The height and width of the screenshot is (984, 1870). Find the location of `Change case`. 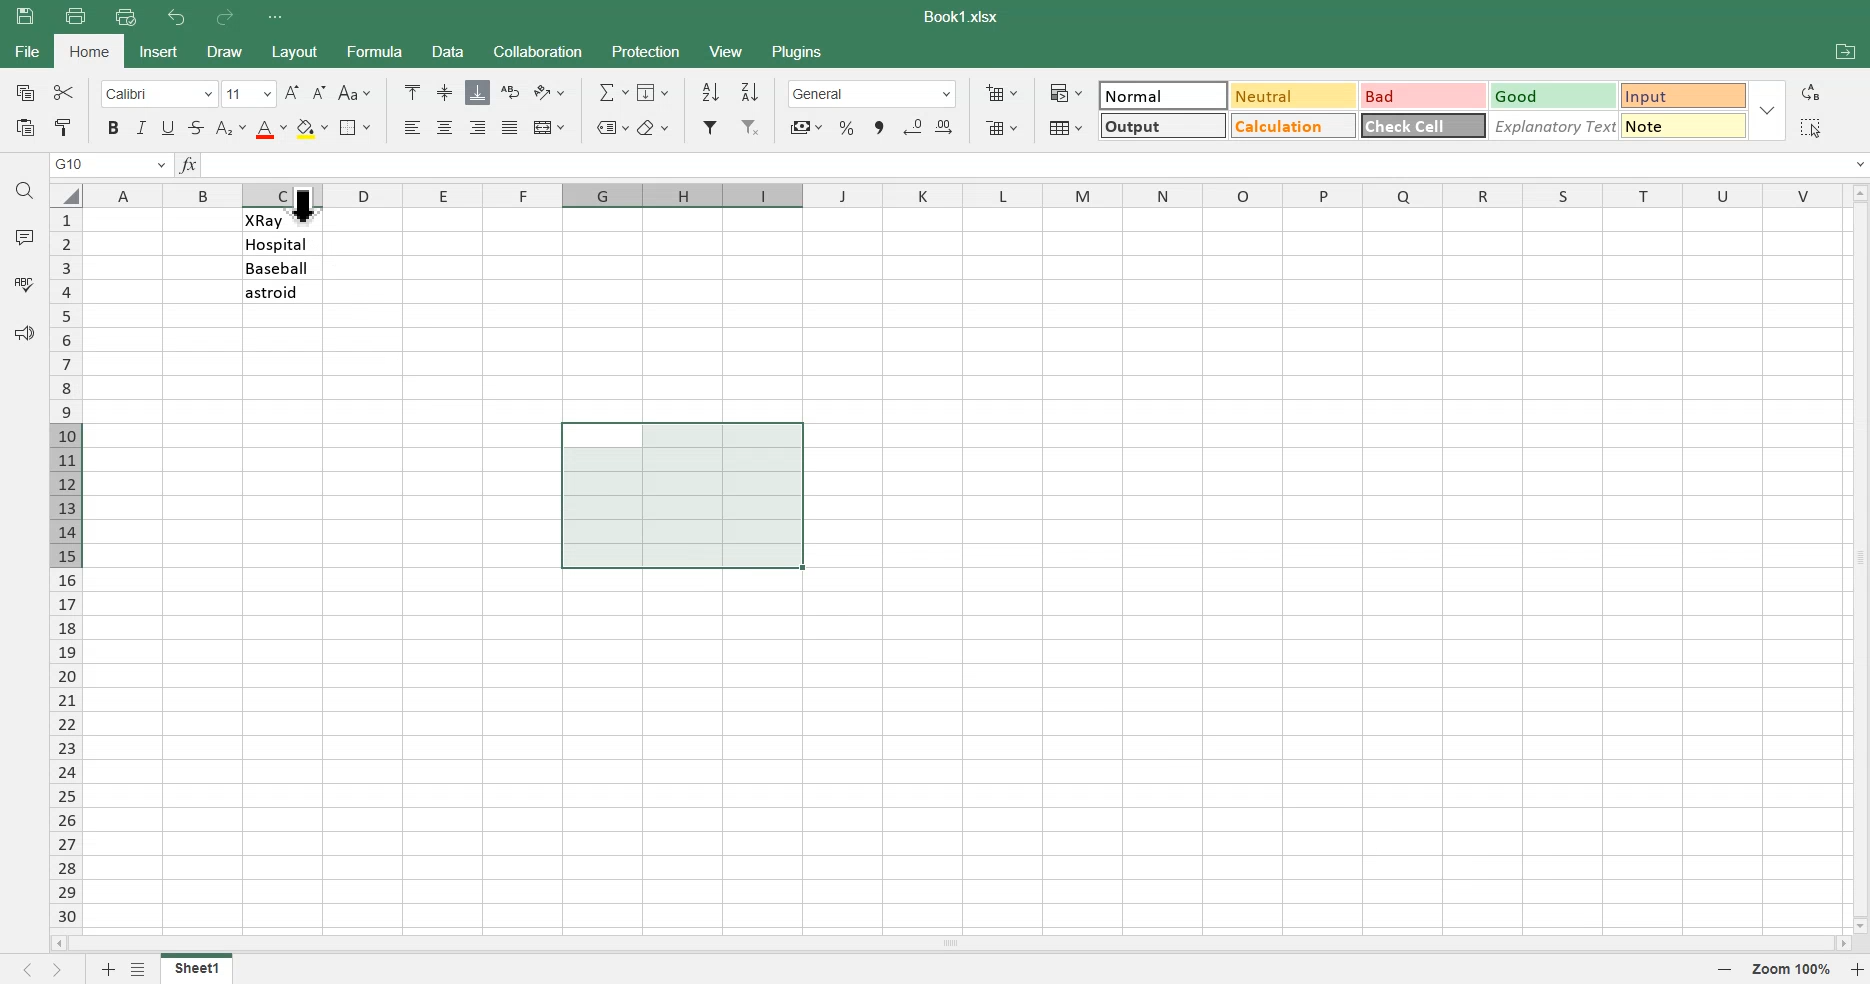

Change case is located at coordinates (354, 93).